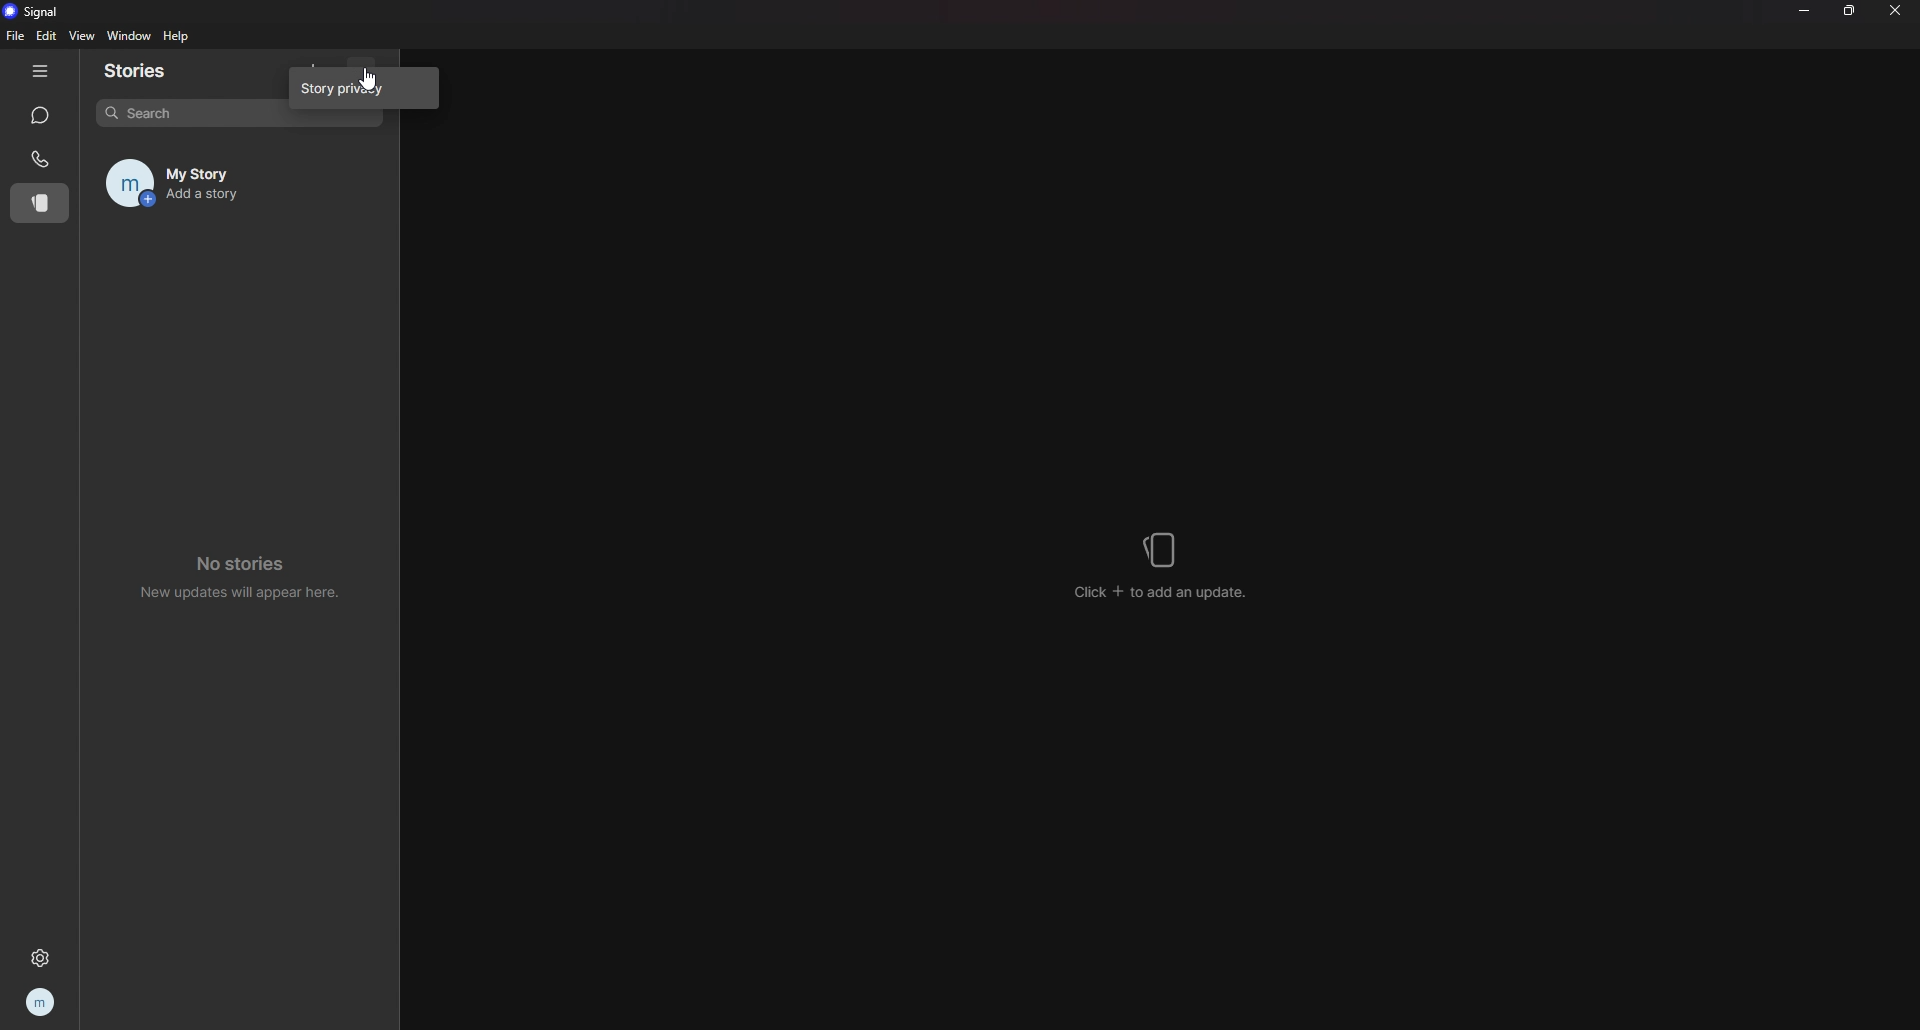 Image resolution: width=1920 pixels, height=1030 pixels. Describe the element at coordinates (40, 71) in the screenshot. I see `hide tab` at that location.